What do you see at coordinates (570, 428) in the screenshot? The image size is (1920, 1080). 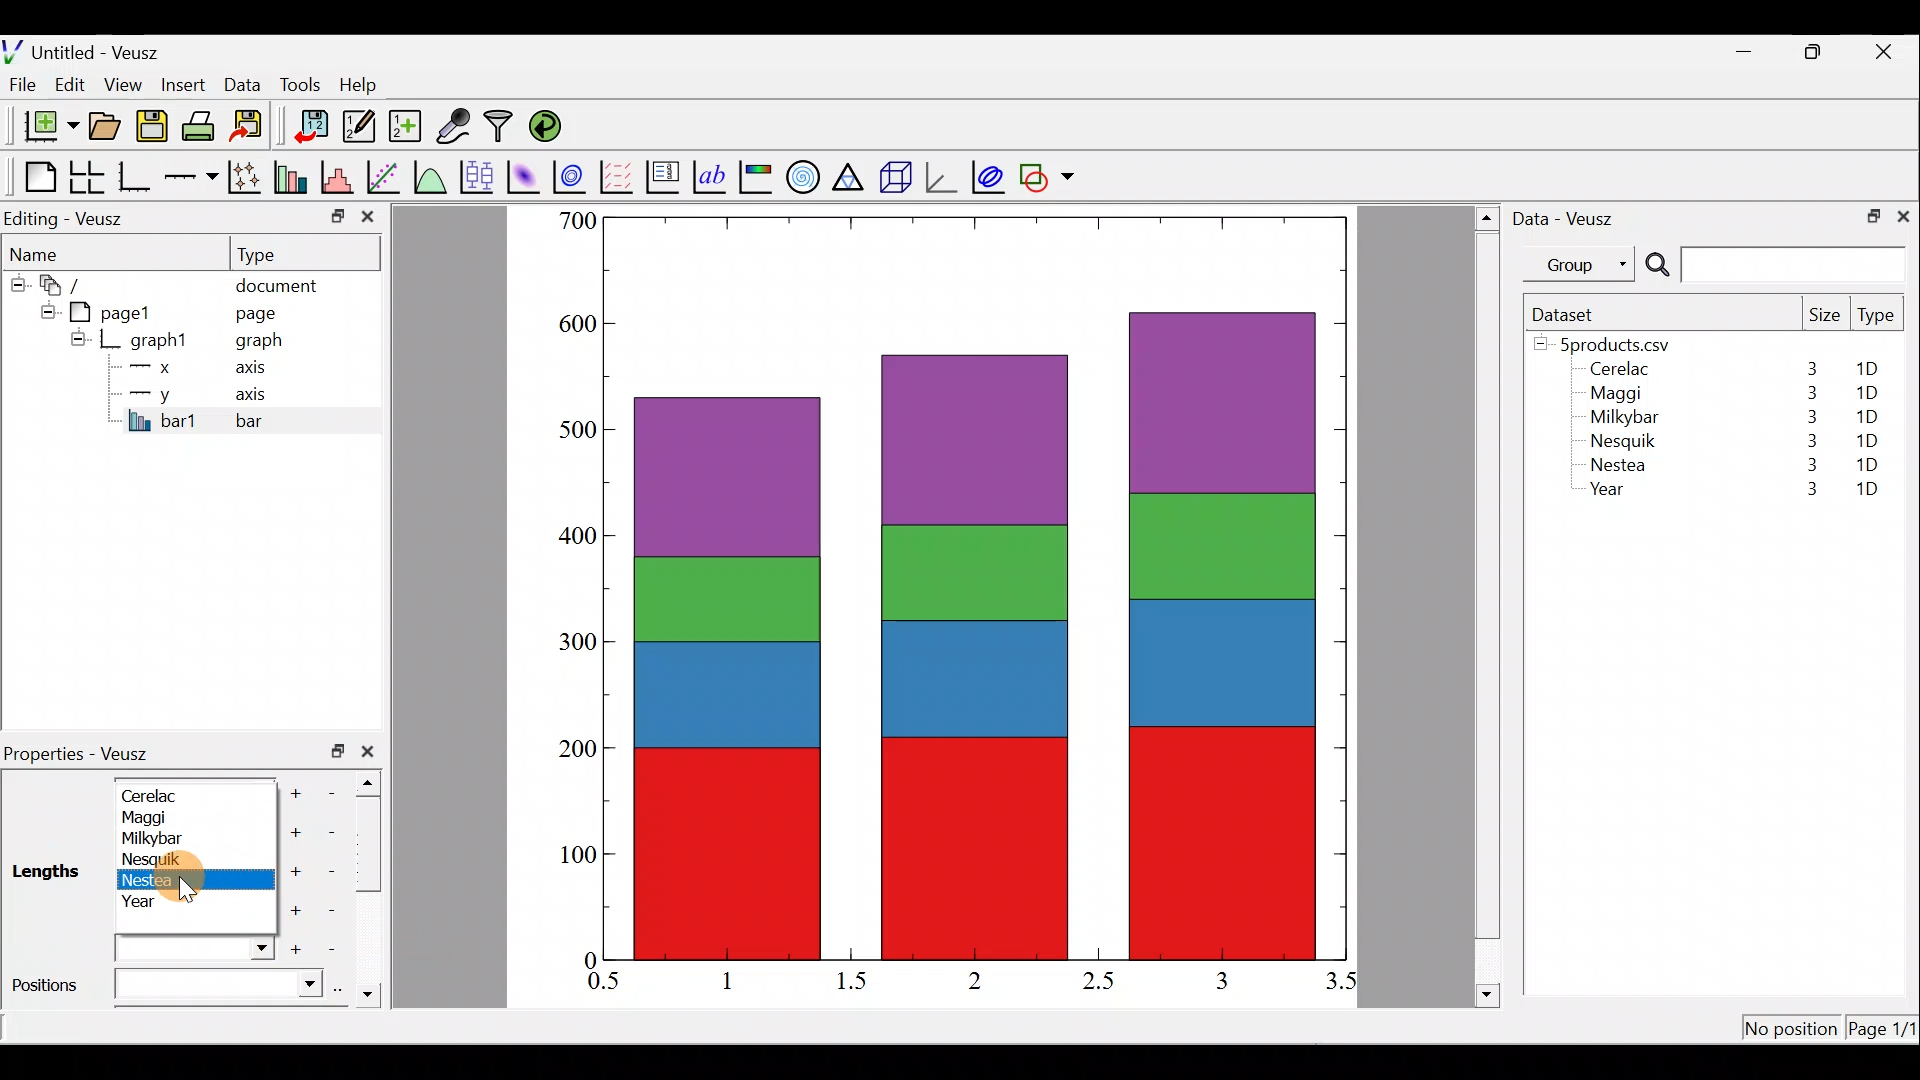 I see `500` at bounding box center [570, 428].